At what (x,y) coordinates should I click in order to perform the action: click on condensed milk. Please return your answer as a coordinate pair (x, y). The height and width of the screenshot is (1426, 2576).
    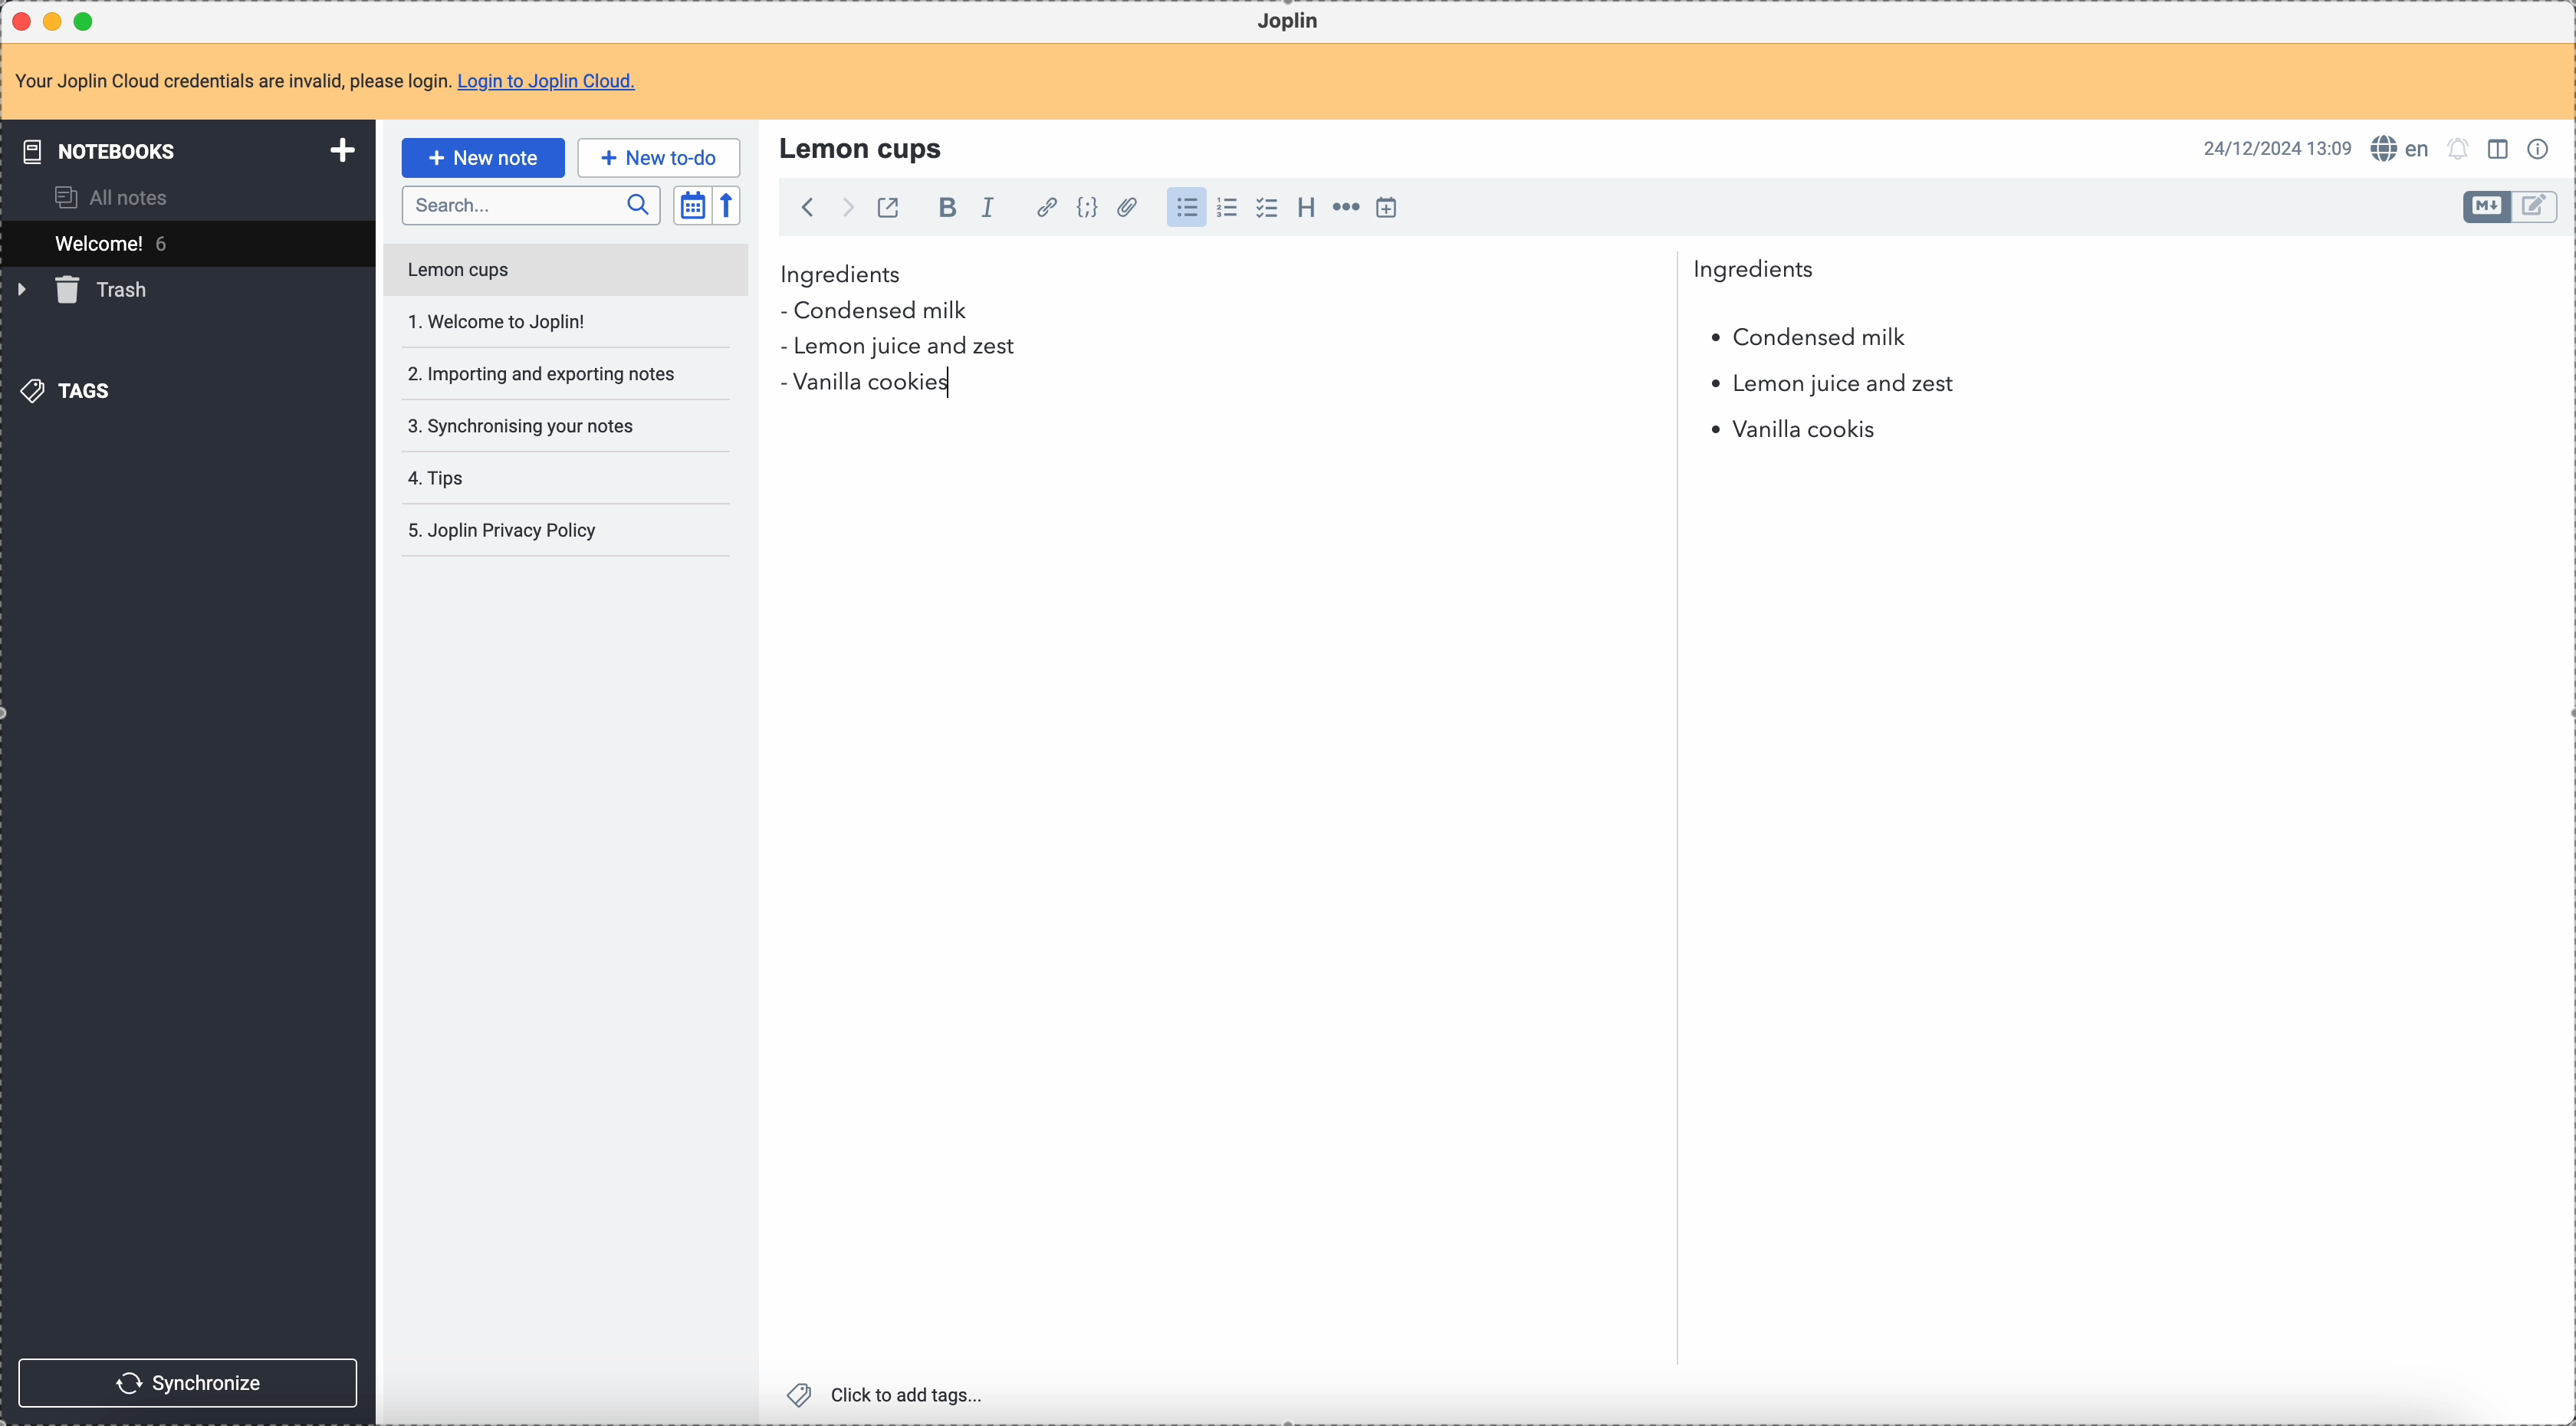
    Looking at the image, I should click on (882, 312).